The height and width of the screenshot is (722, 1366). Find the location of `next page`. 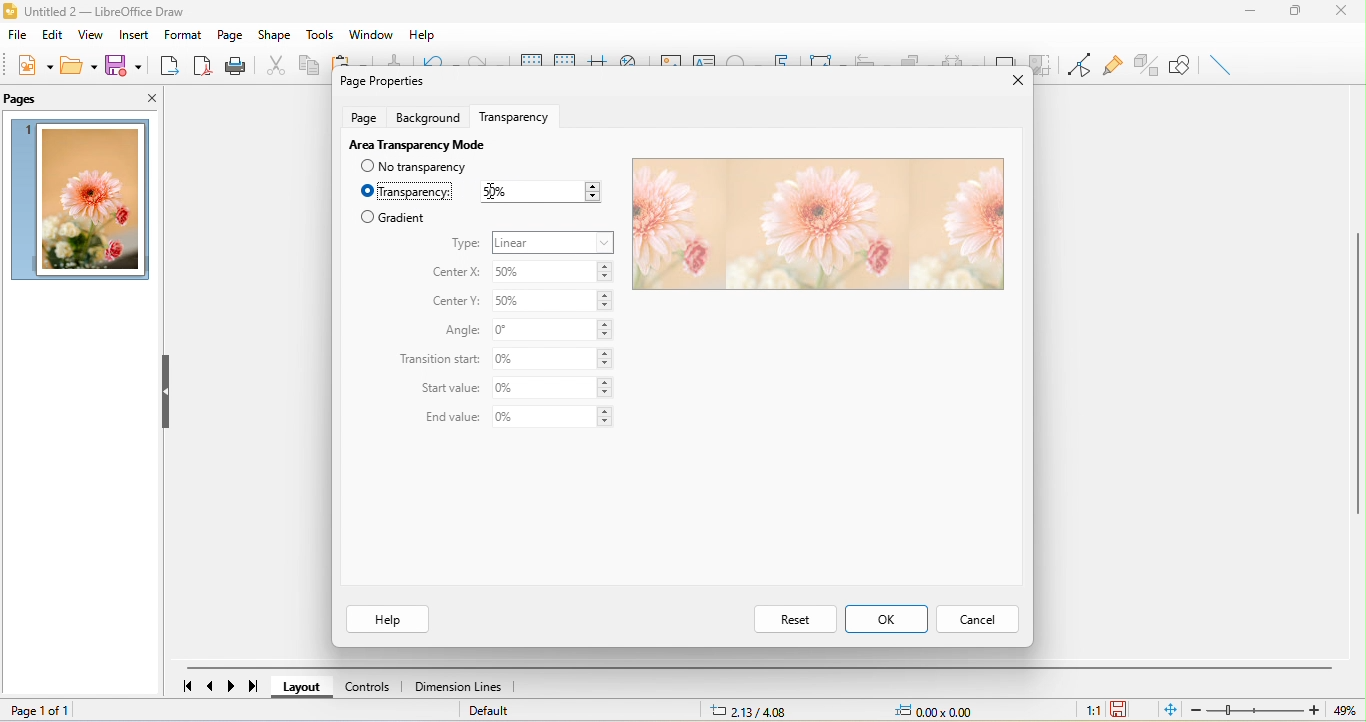

next page is located at coordinates (229, 686).